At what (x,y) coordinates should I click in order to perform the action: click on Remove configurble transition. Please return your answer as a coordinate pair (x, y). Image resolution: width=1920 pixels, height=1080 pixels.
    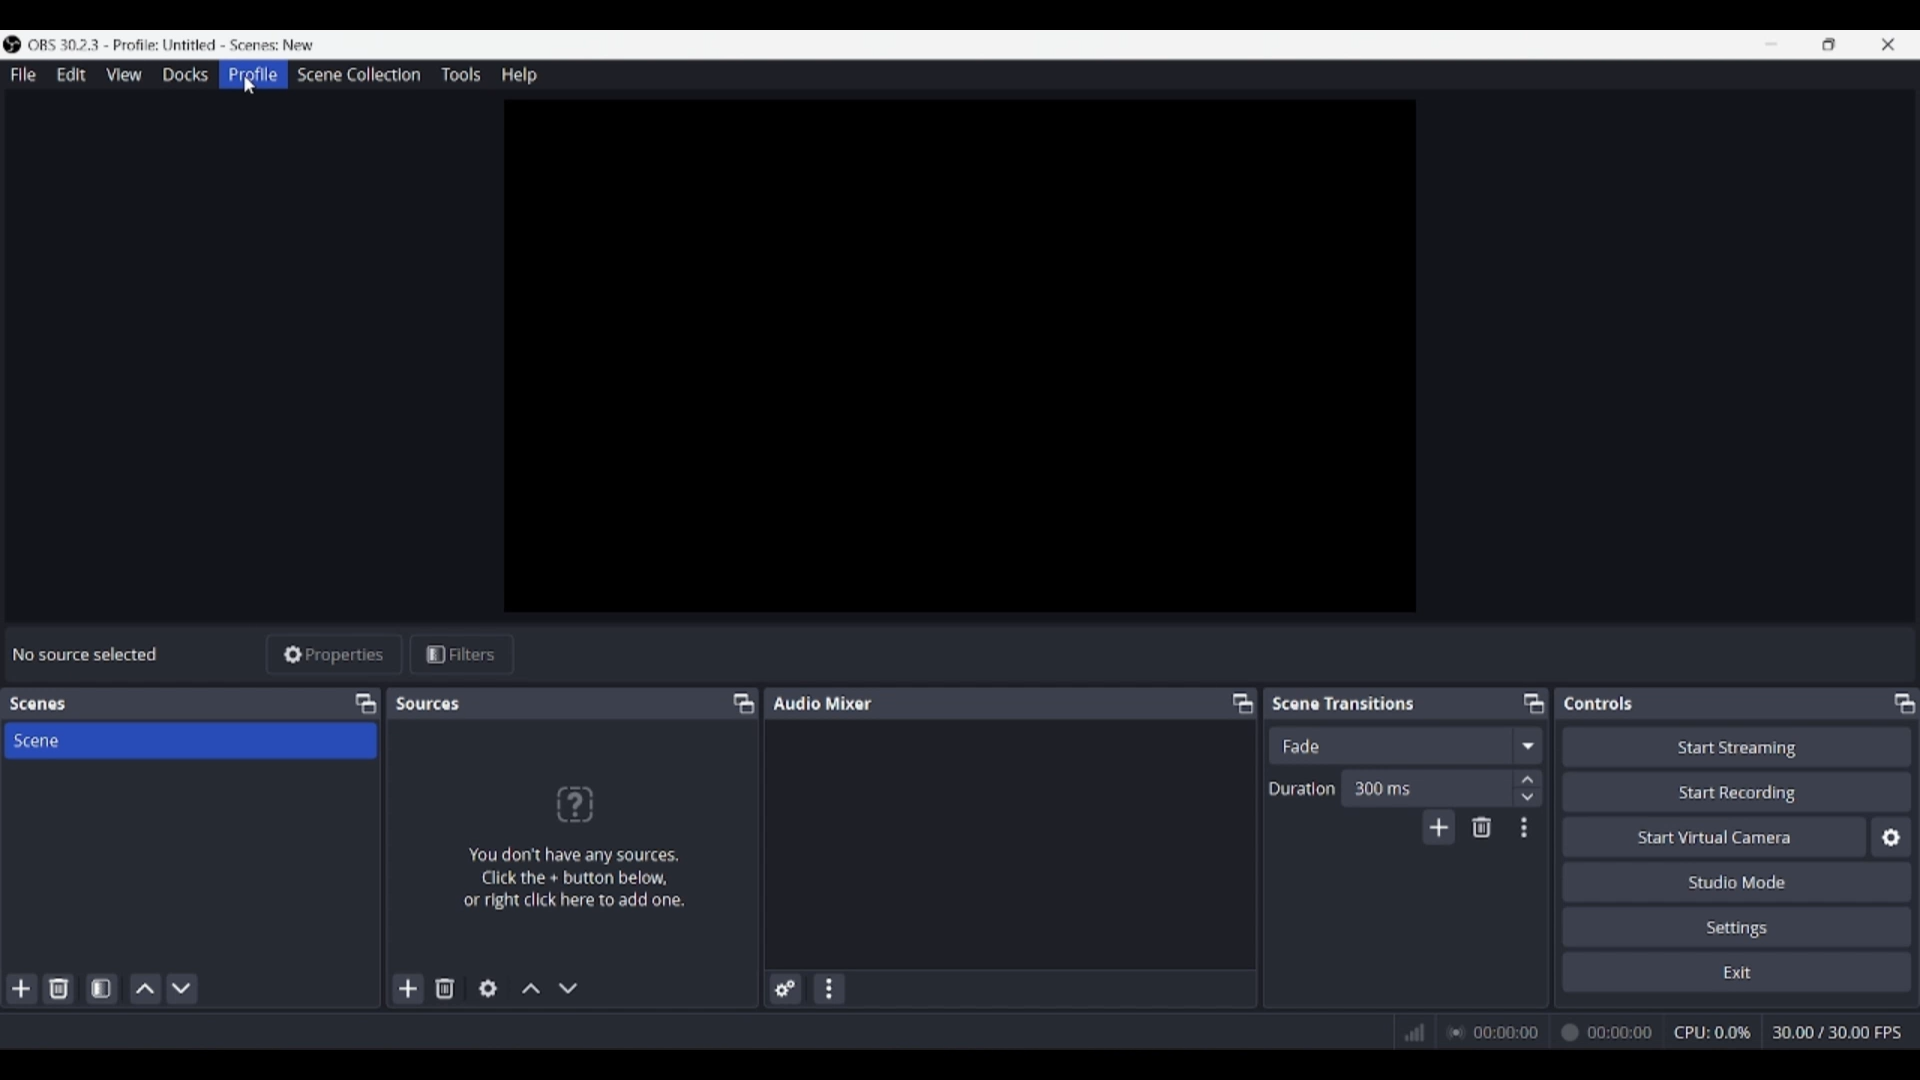
    Looking at the image, I should click on (1482, 827).